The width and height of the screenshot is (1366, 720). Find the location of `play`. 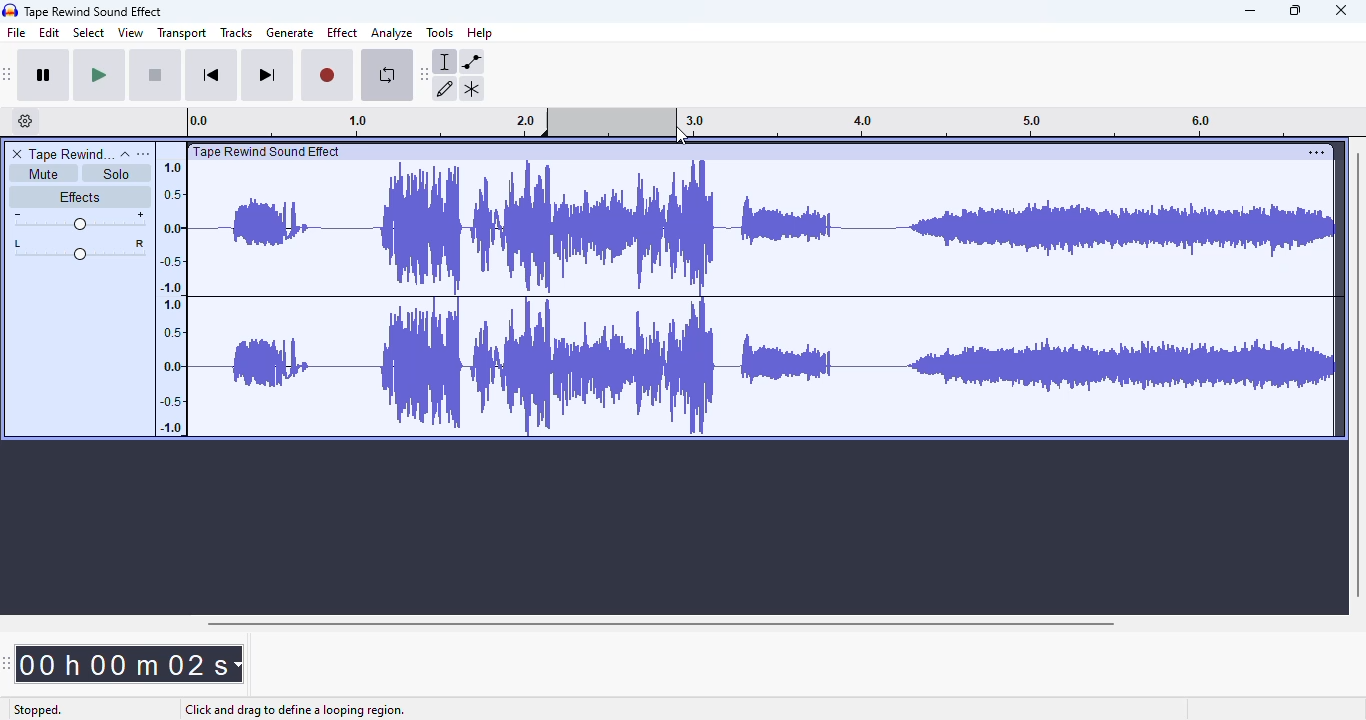

play is located at coordinates (101, 74).